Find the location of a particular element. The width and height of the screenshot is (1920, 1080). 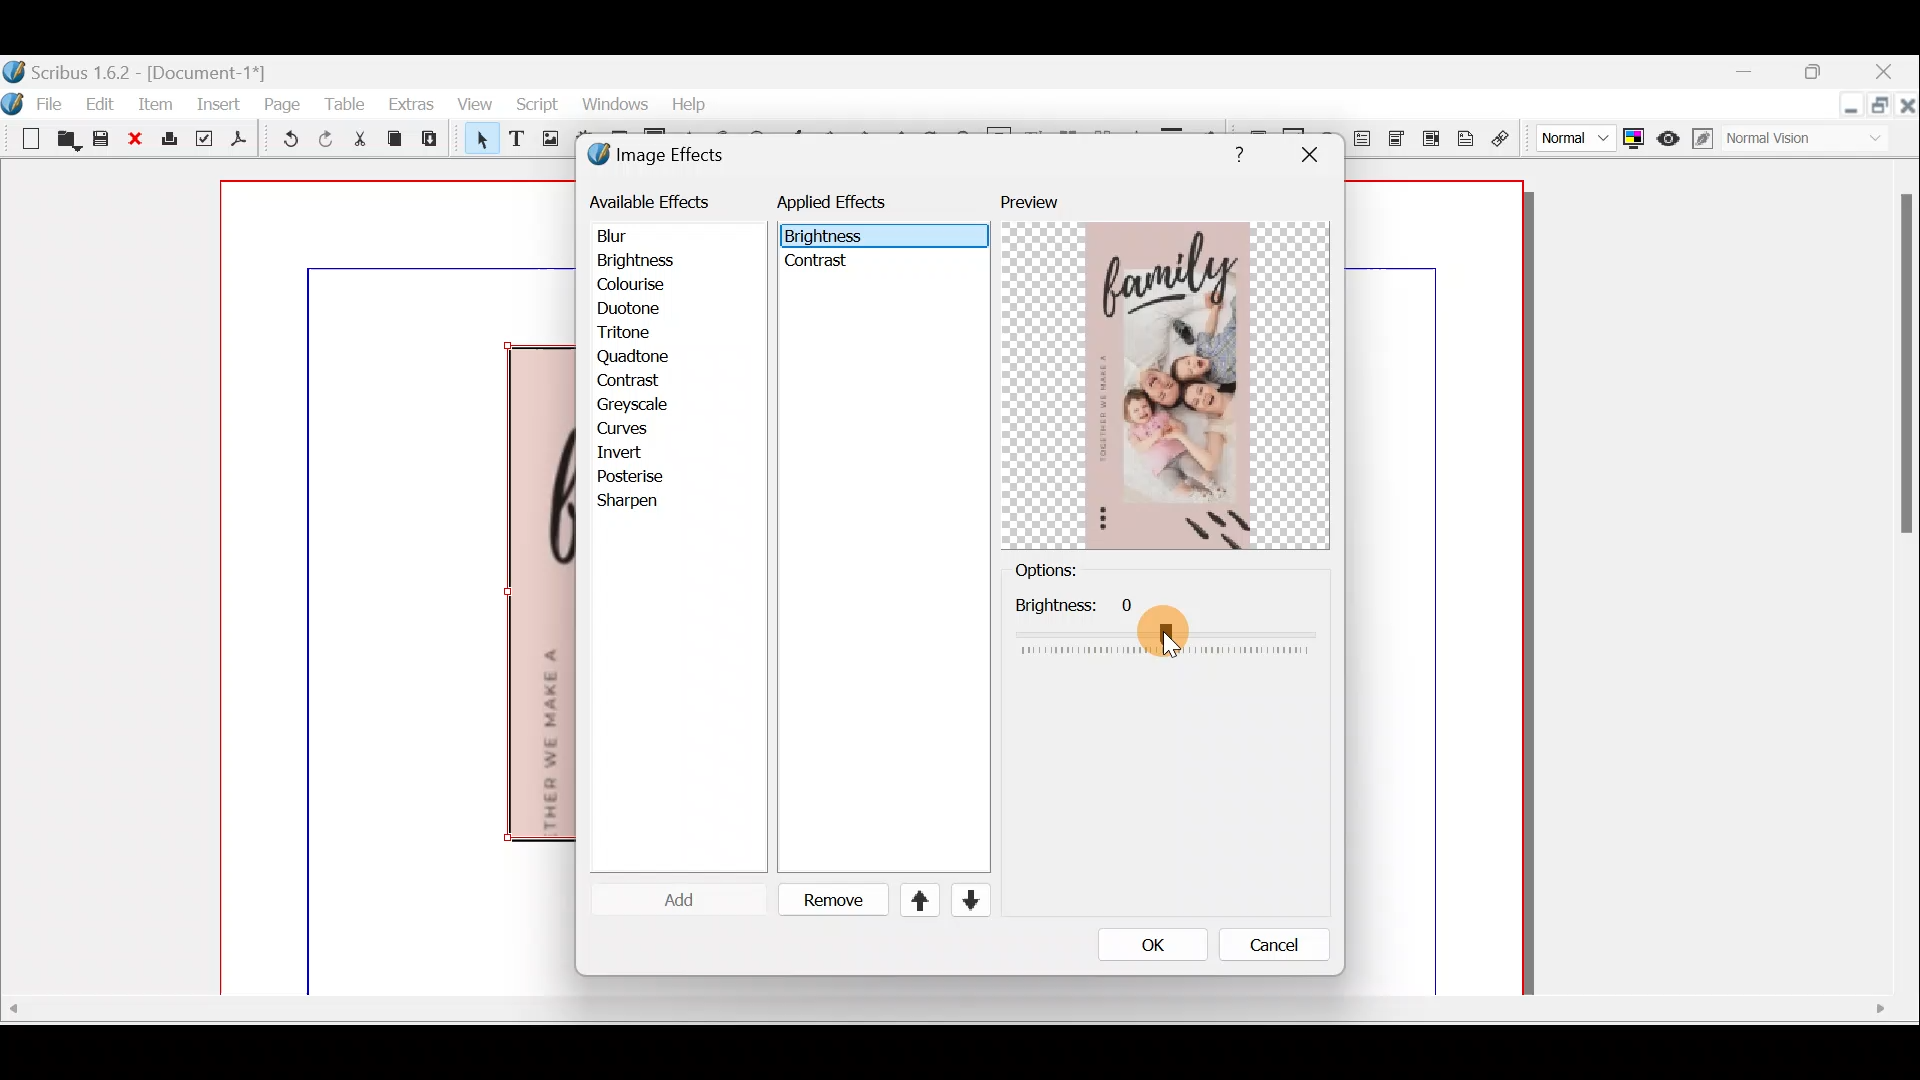

OK is located at coordinates (1153, 944).